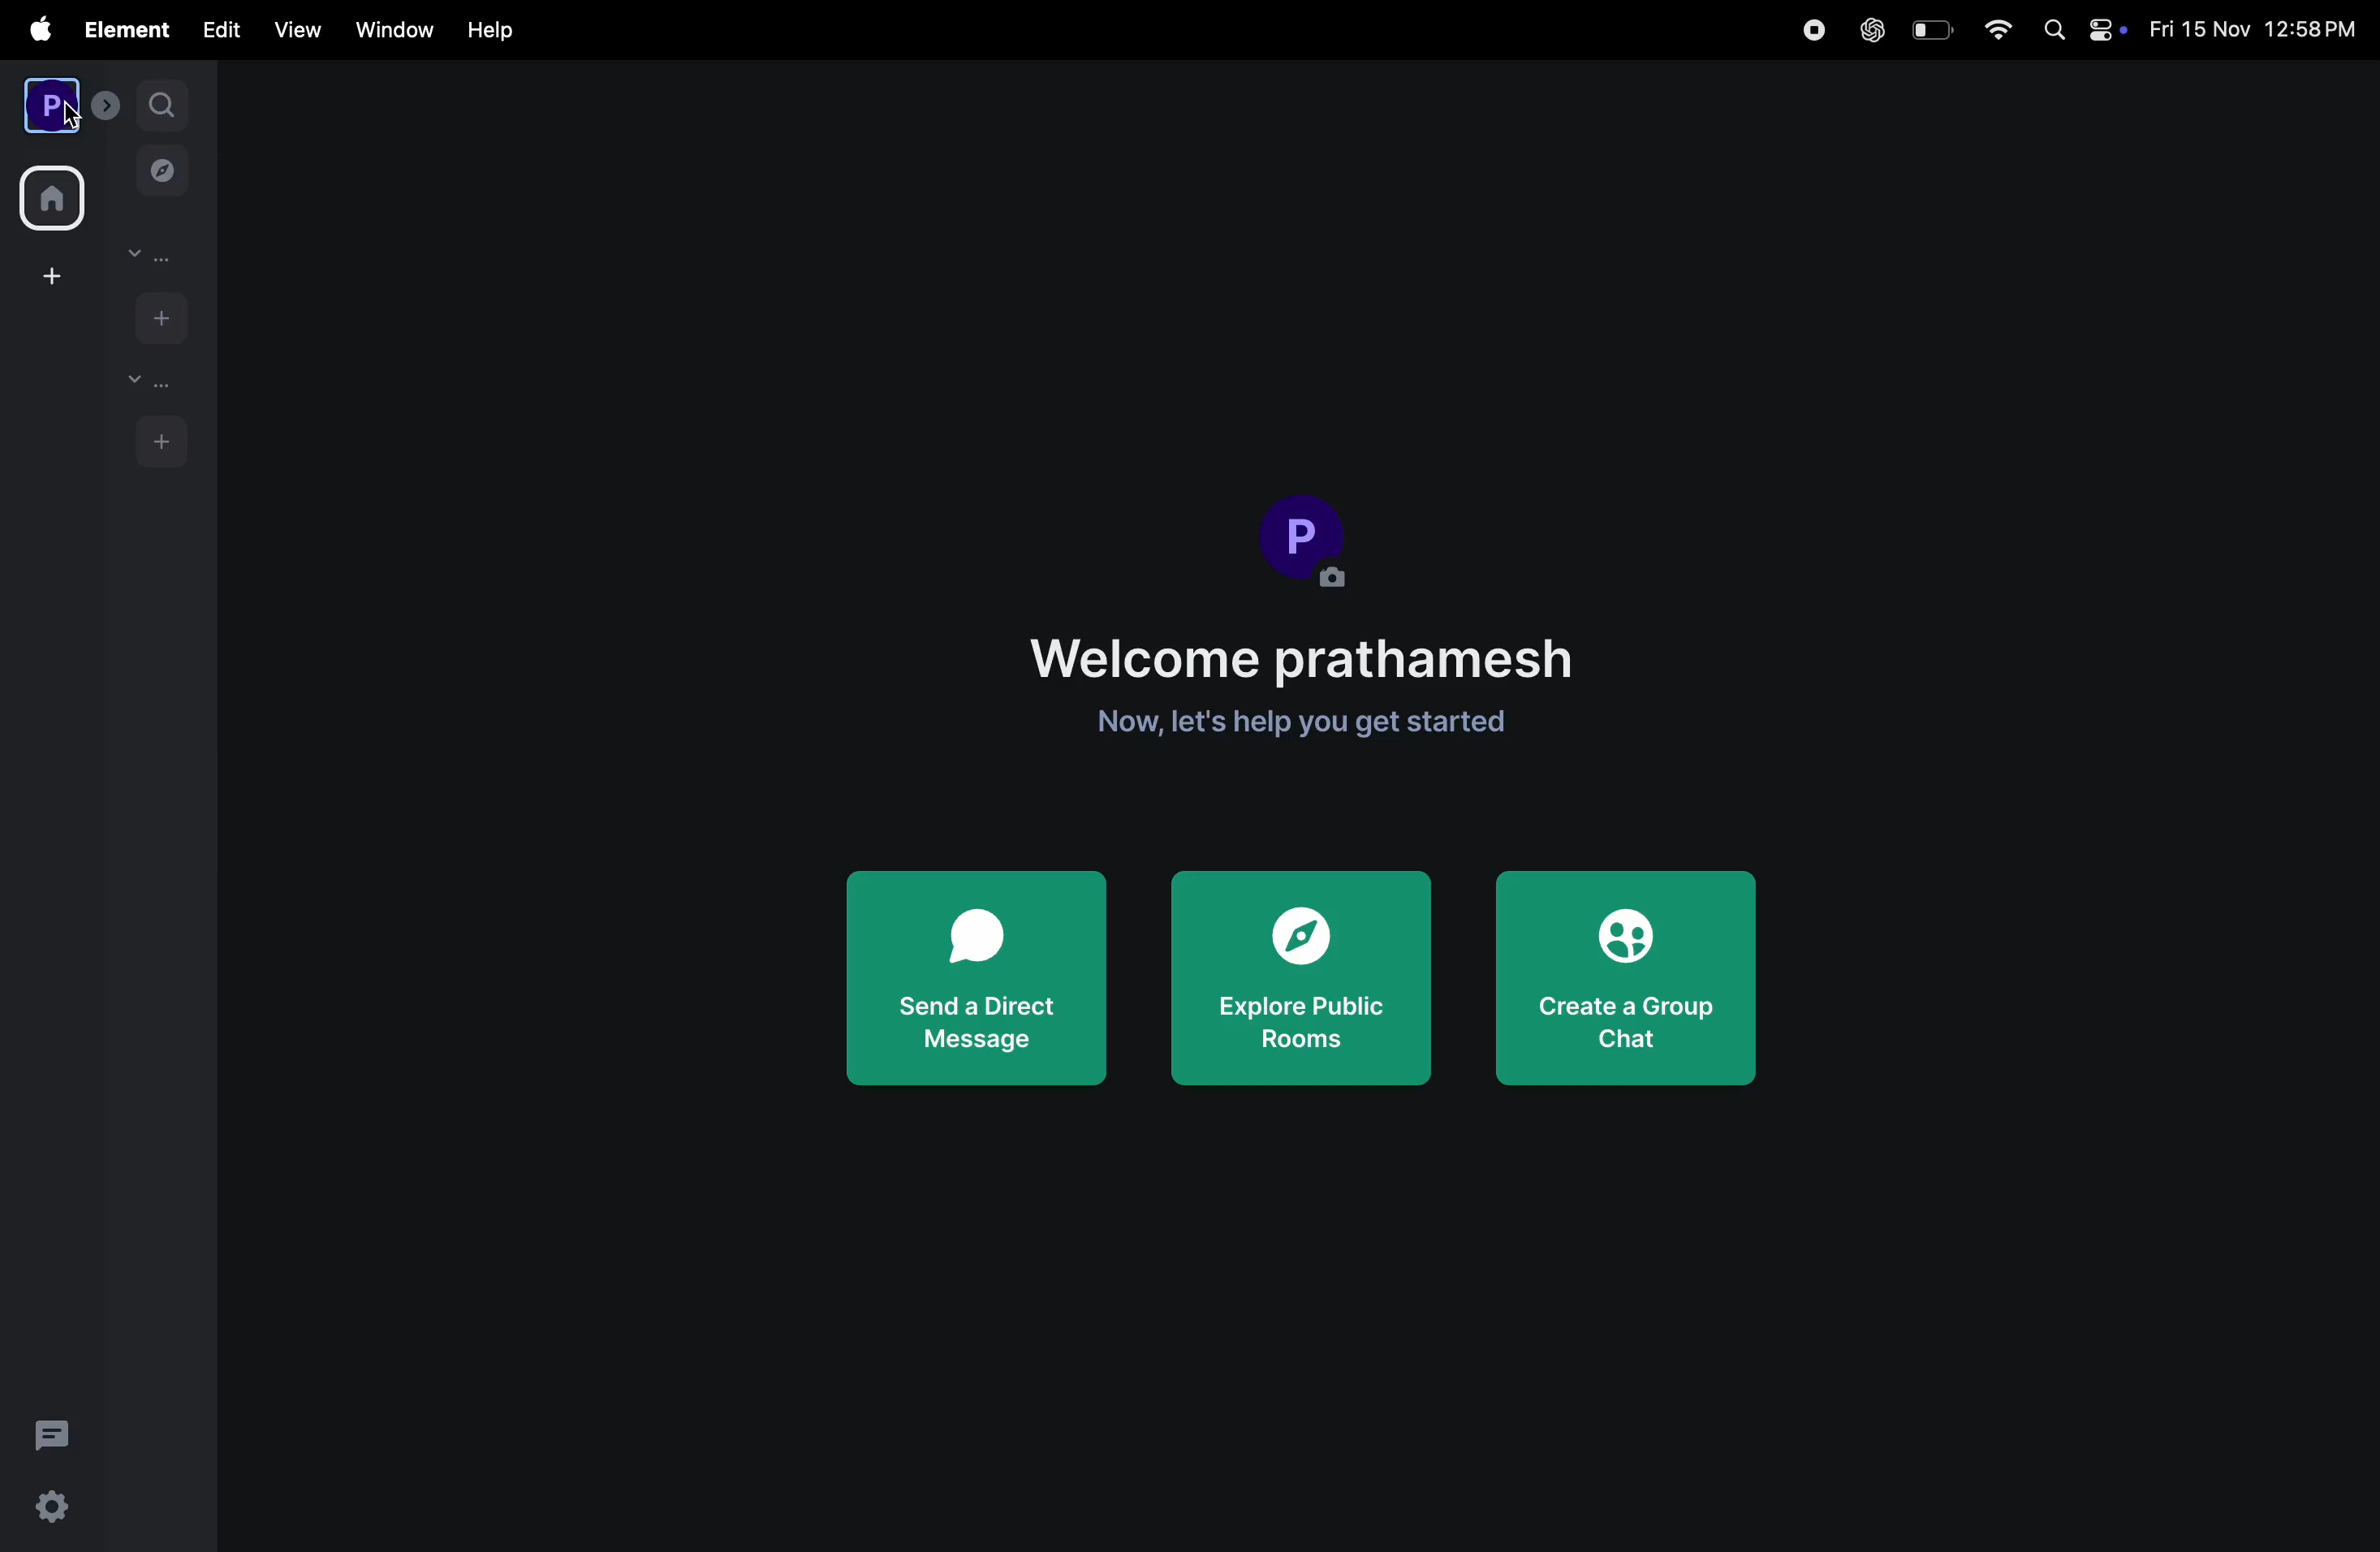  What do you see at coordinates (2257, 32) in the screenshot?
I see `date and time` at bounding box center [2257, 32].